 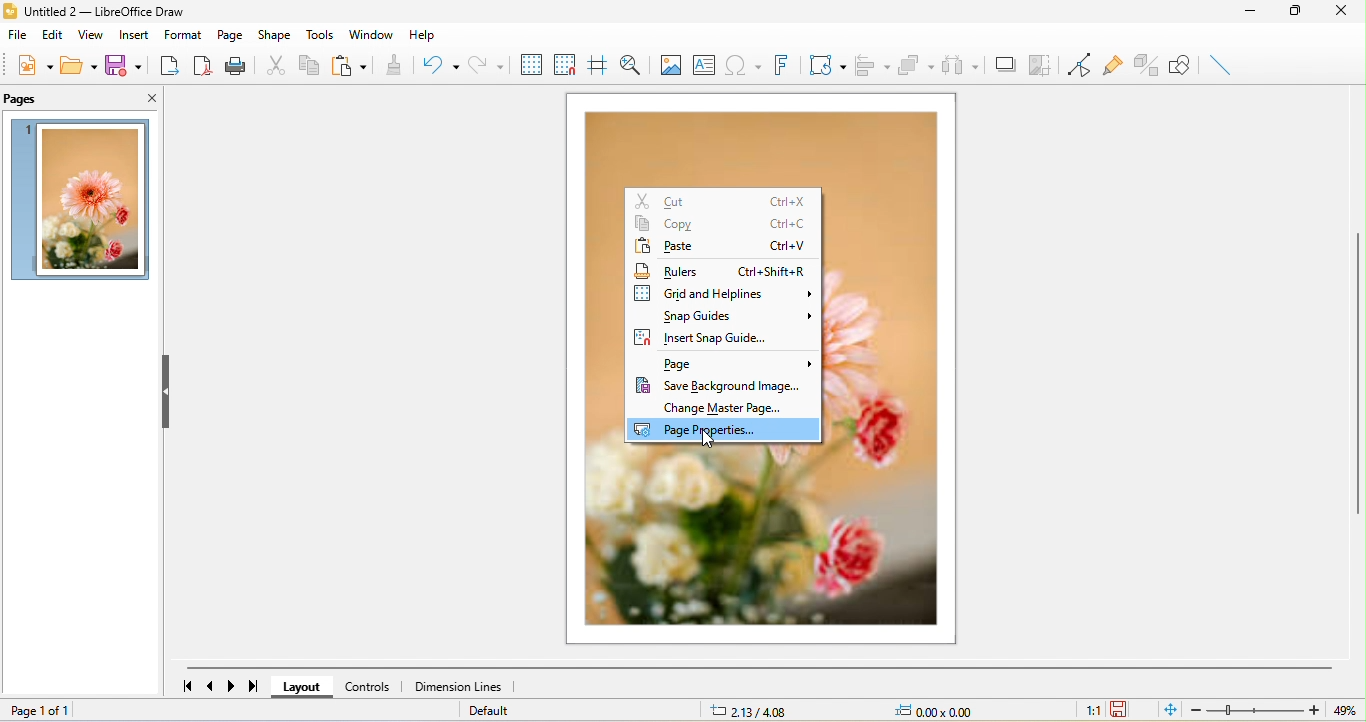 What do you see at coordinates (374, 34) in the screenshot?
I see `window` at bounding box center [374, 34].